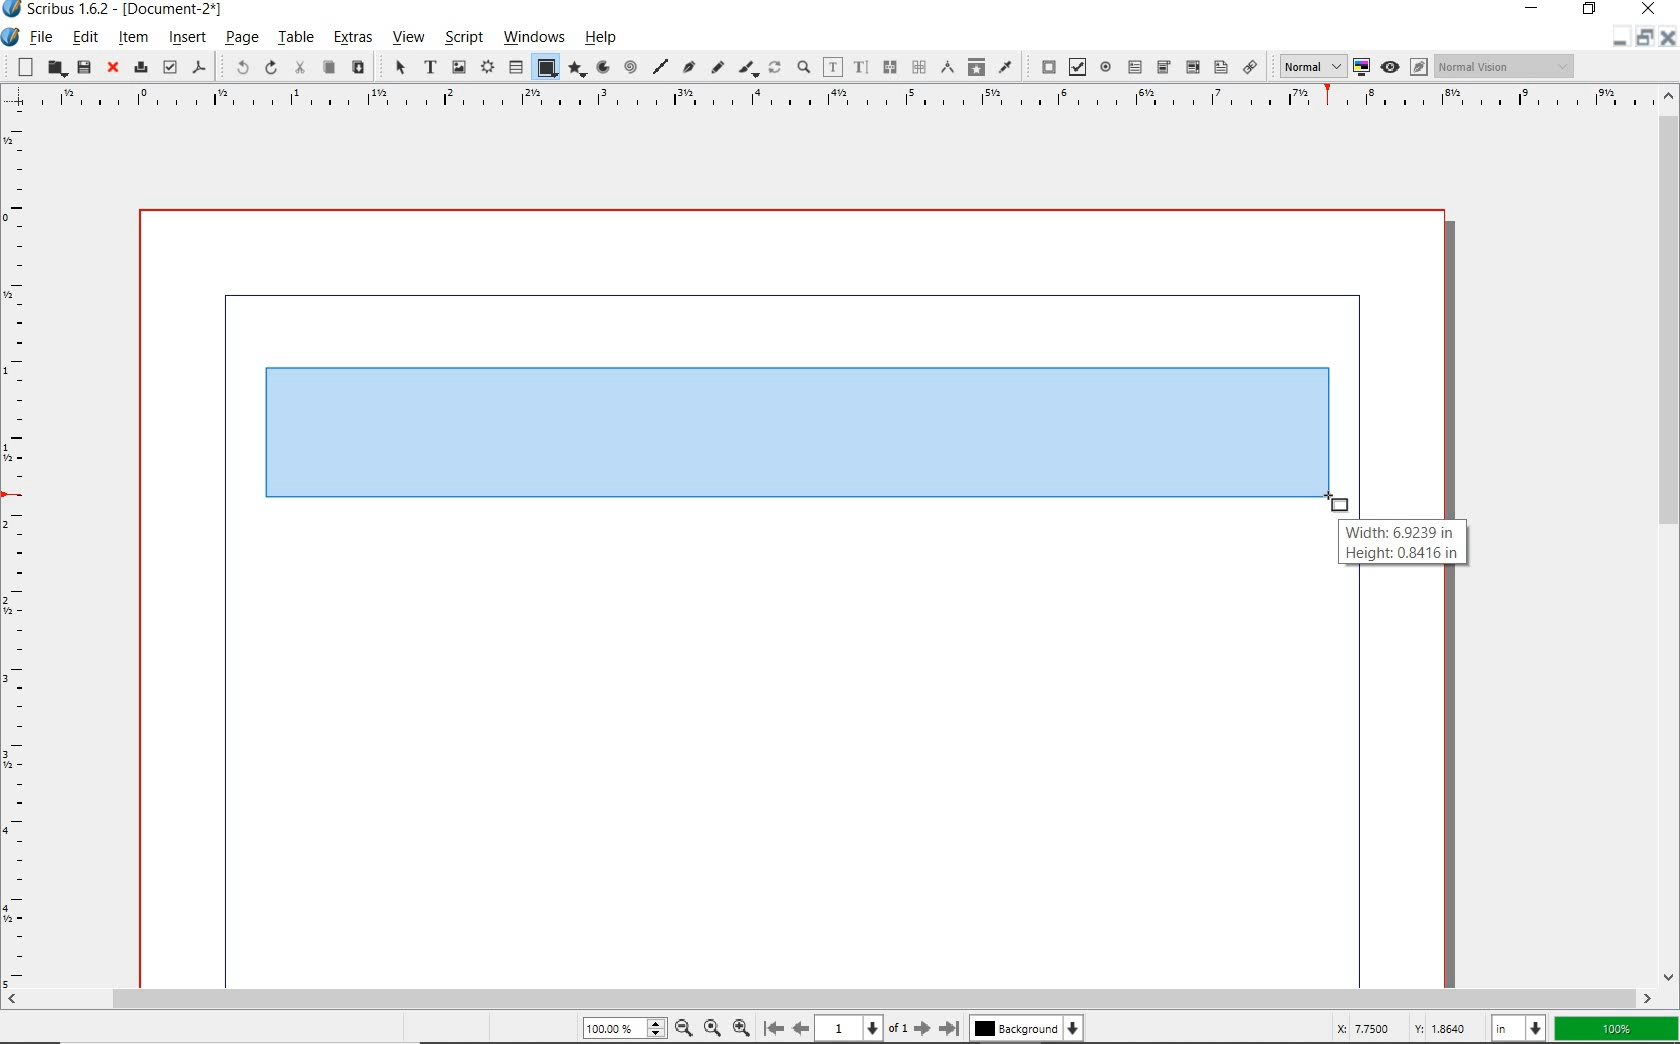 The height and width of the screenshot is (1044, 1680). Describe the element at coordinates (774, 66) in the screenshot. I see `rotate item` at that location.